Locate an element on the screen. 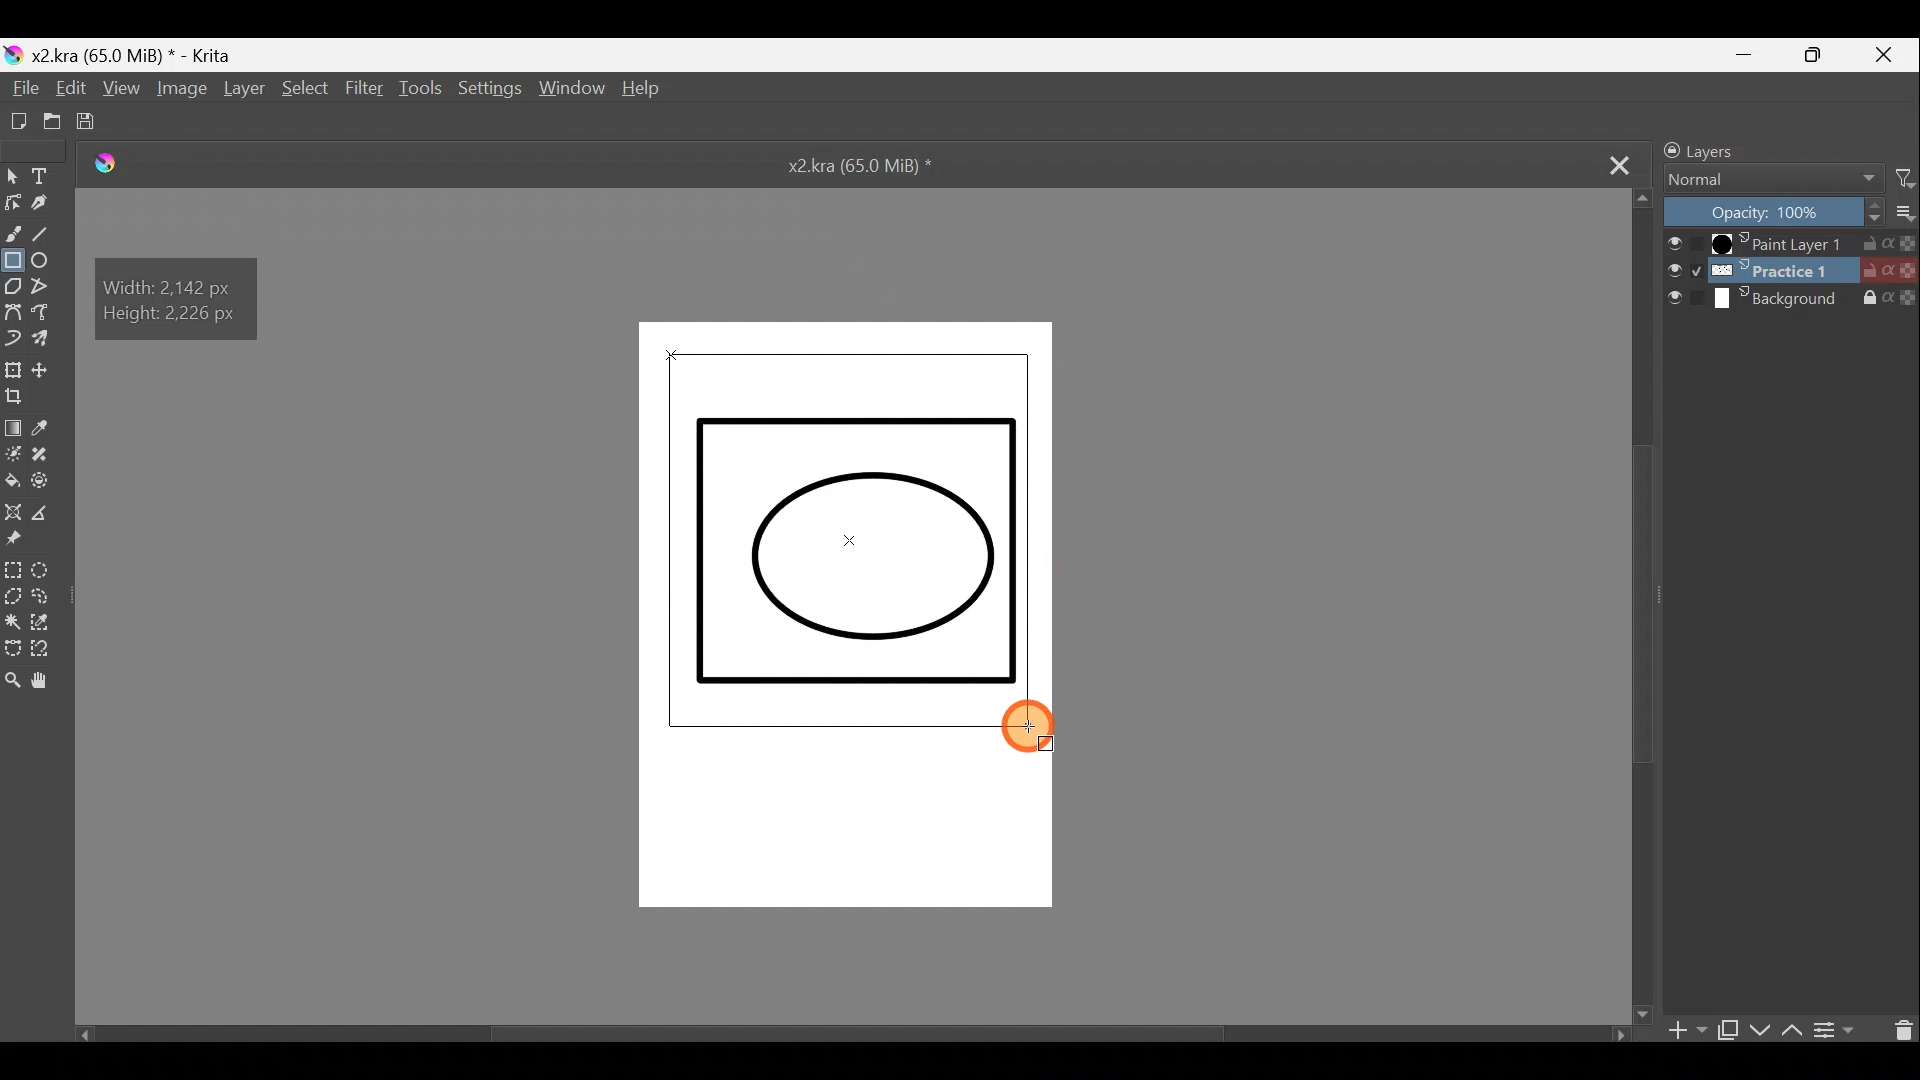  Pan tool is located at coordinates (47, 678).